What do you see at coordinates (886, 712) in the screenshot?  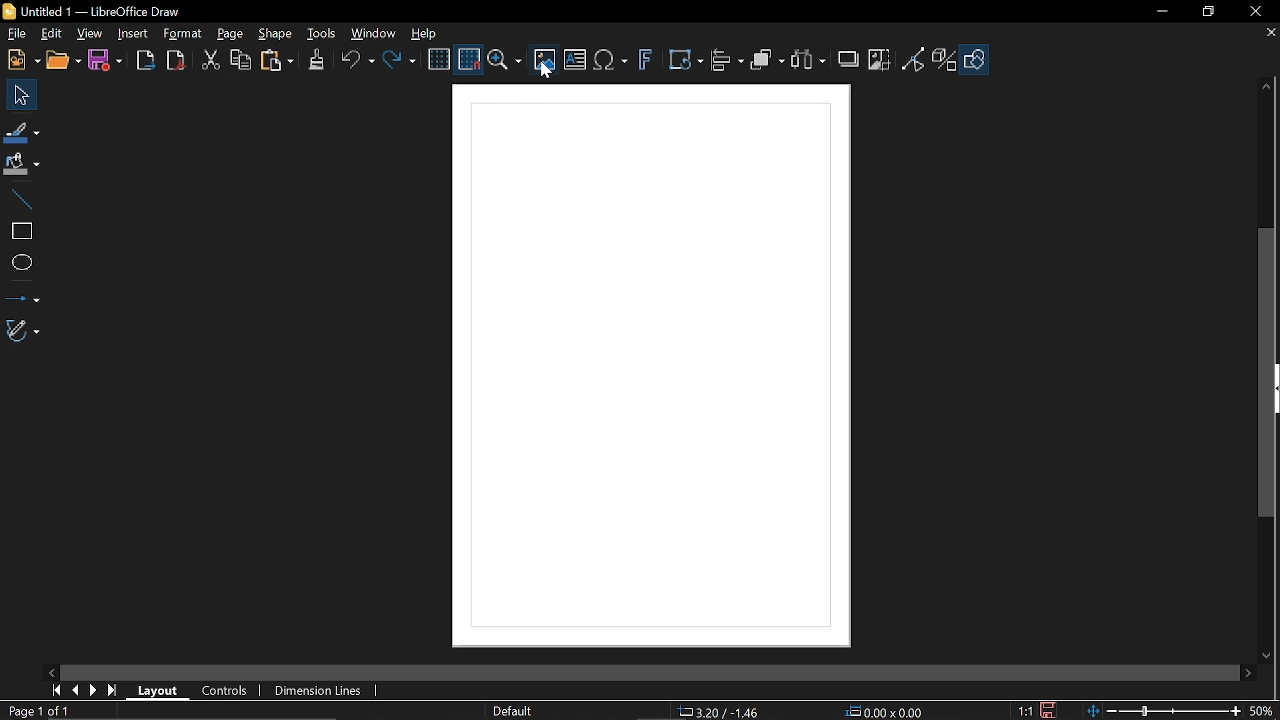 I see `Size` at bounding box center [886, 712].